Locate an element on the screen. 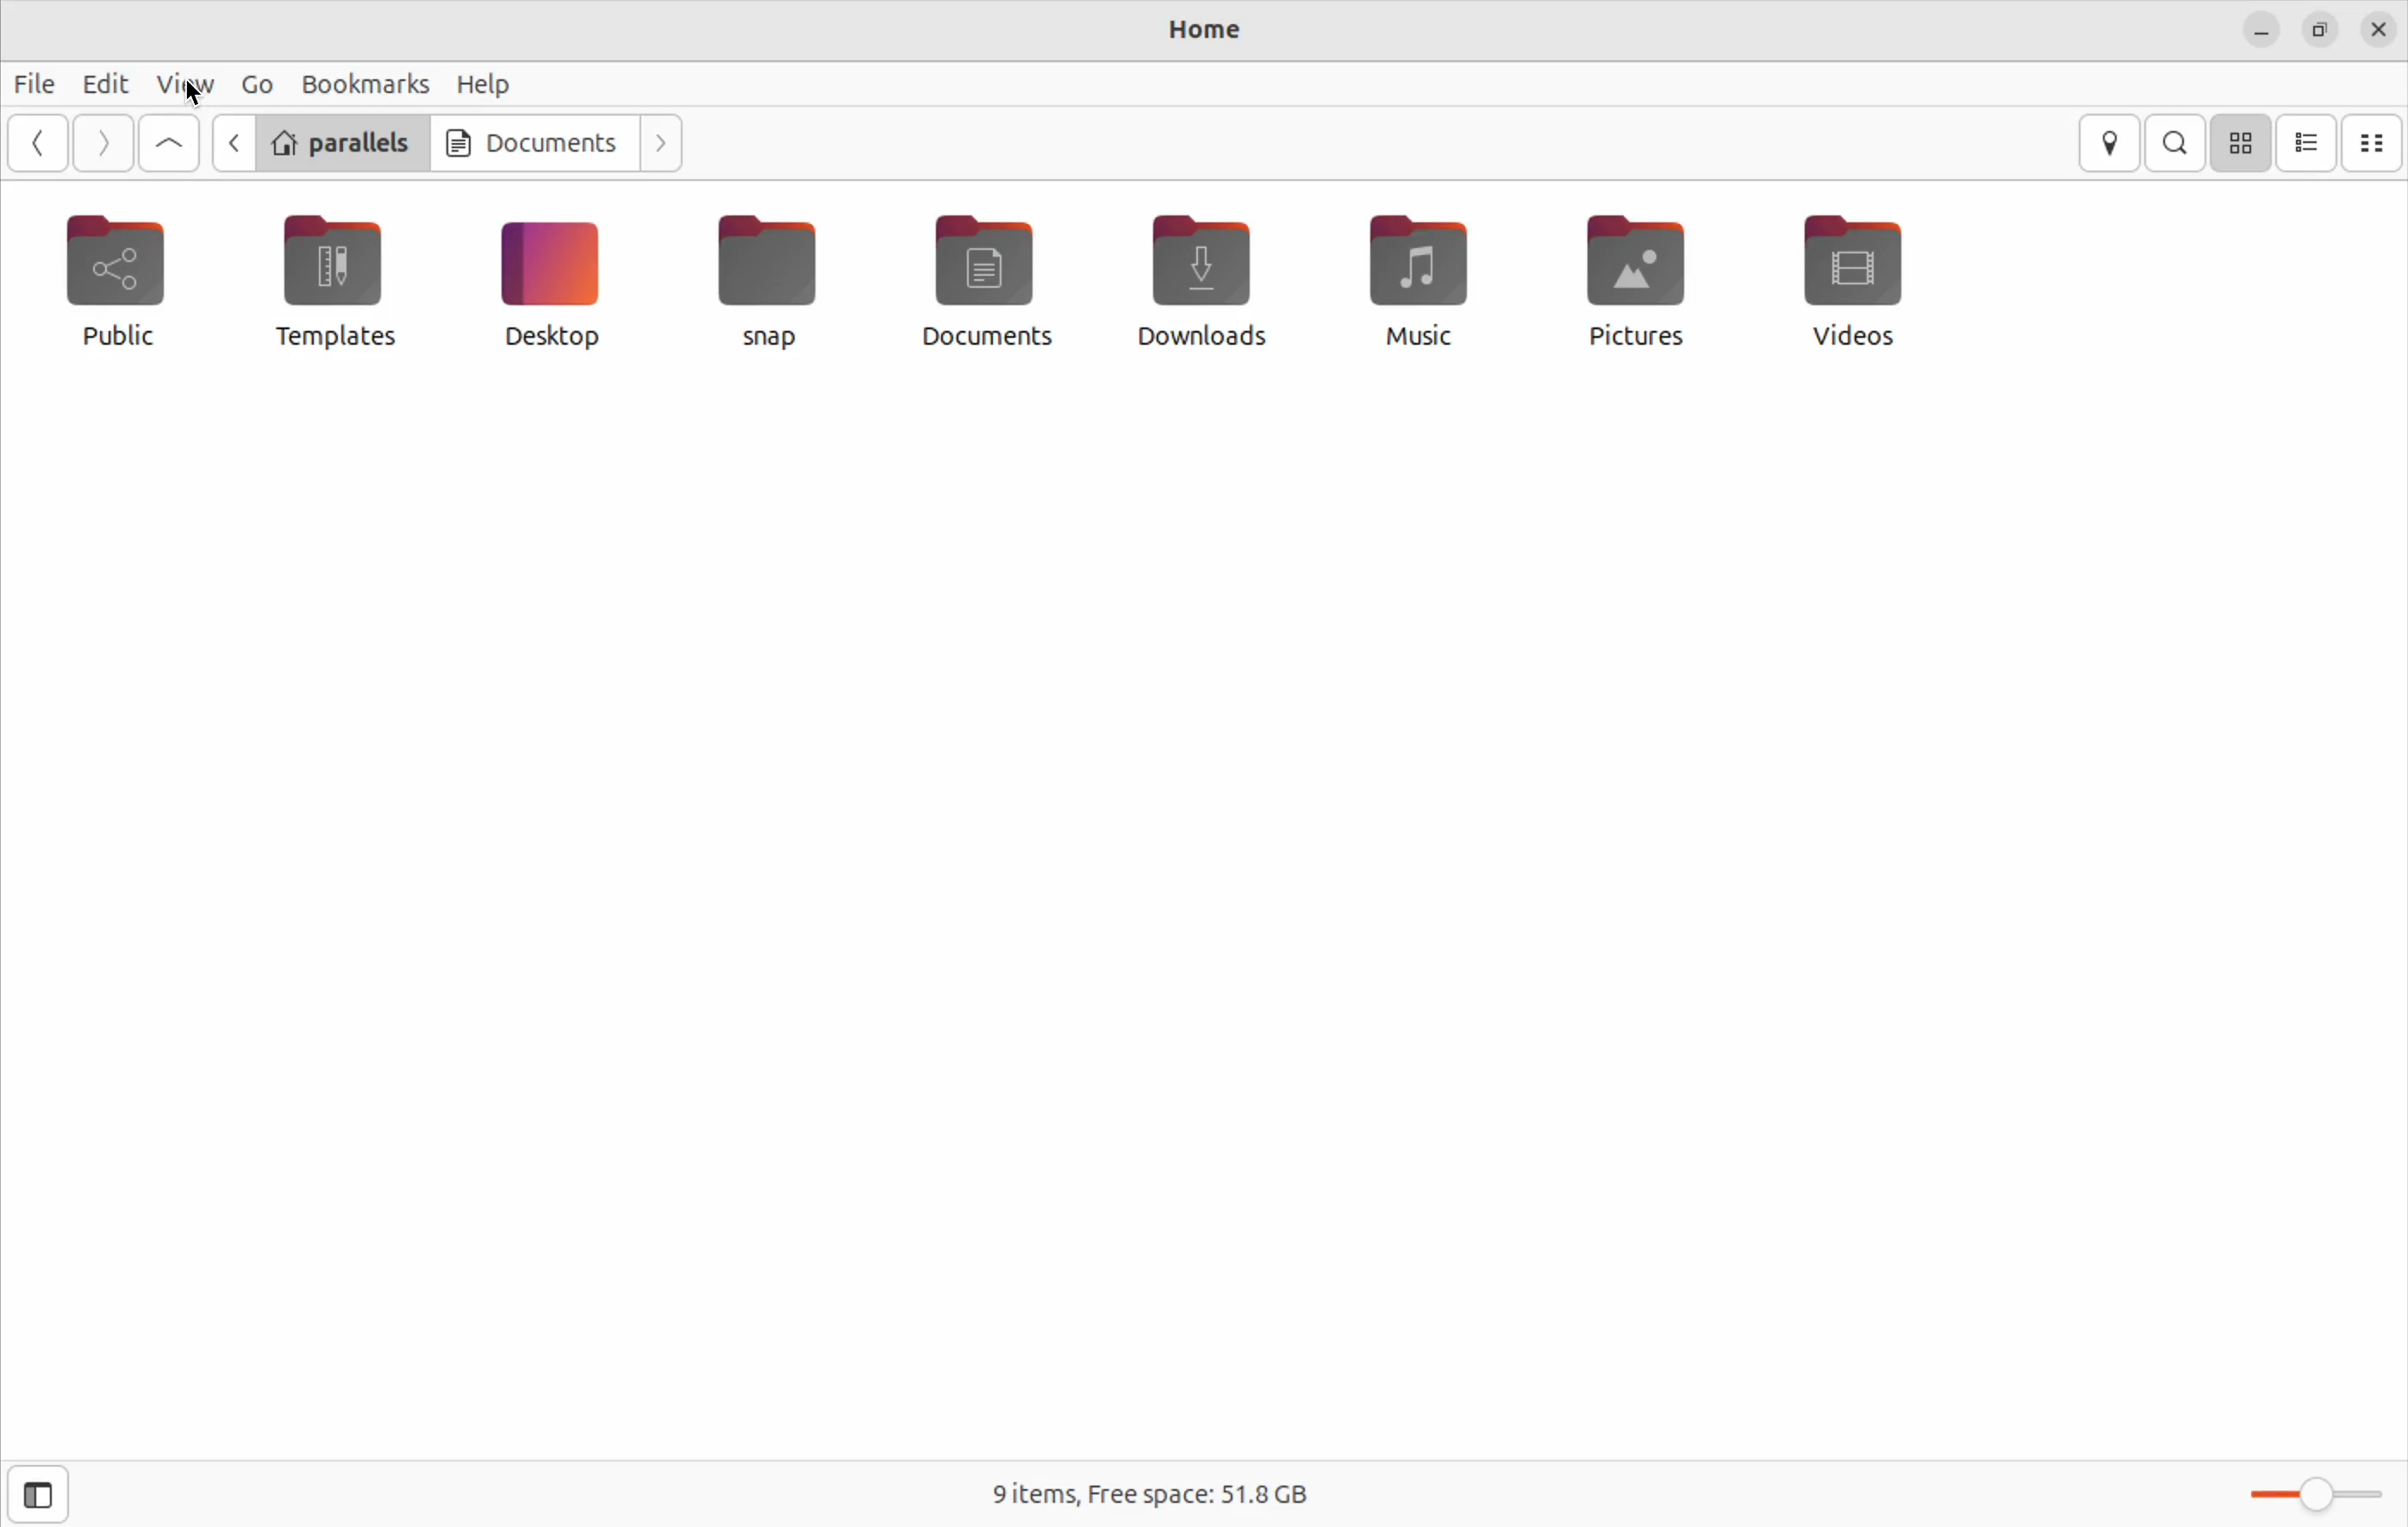  Documents is located at coordinates (538, 140).